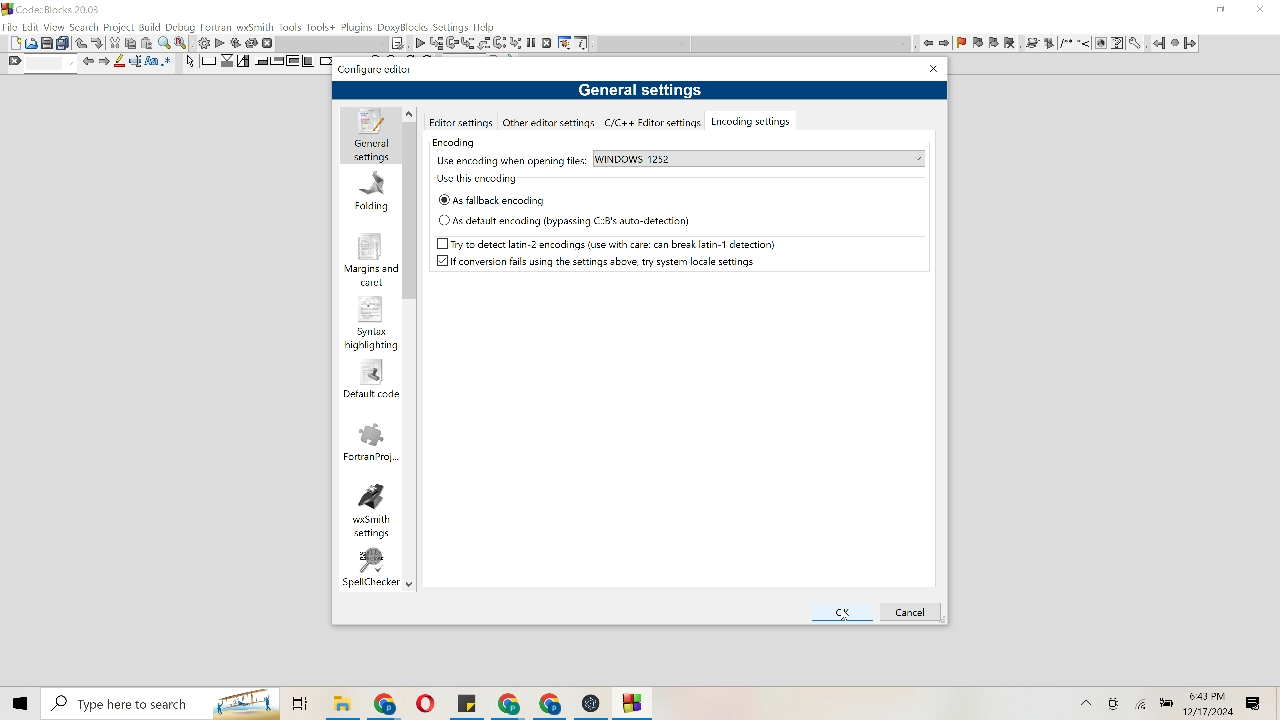  What do you see at coordinates (153, 62) in the screenshot?
I see `Font` at bounding box center [153, 62].